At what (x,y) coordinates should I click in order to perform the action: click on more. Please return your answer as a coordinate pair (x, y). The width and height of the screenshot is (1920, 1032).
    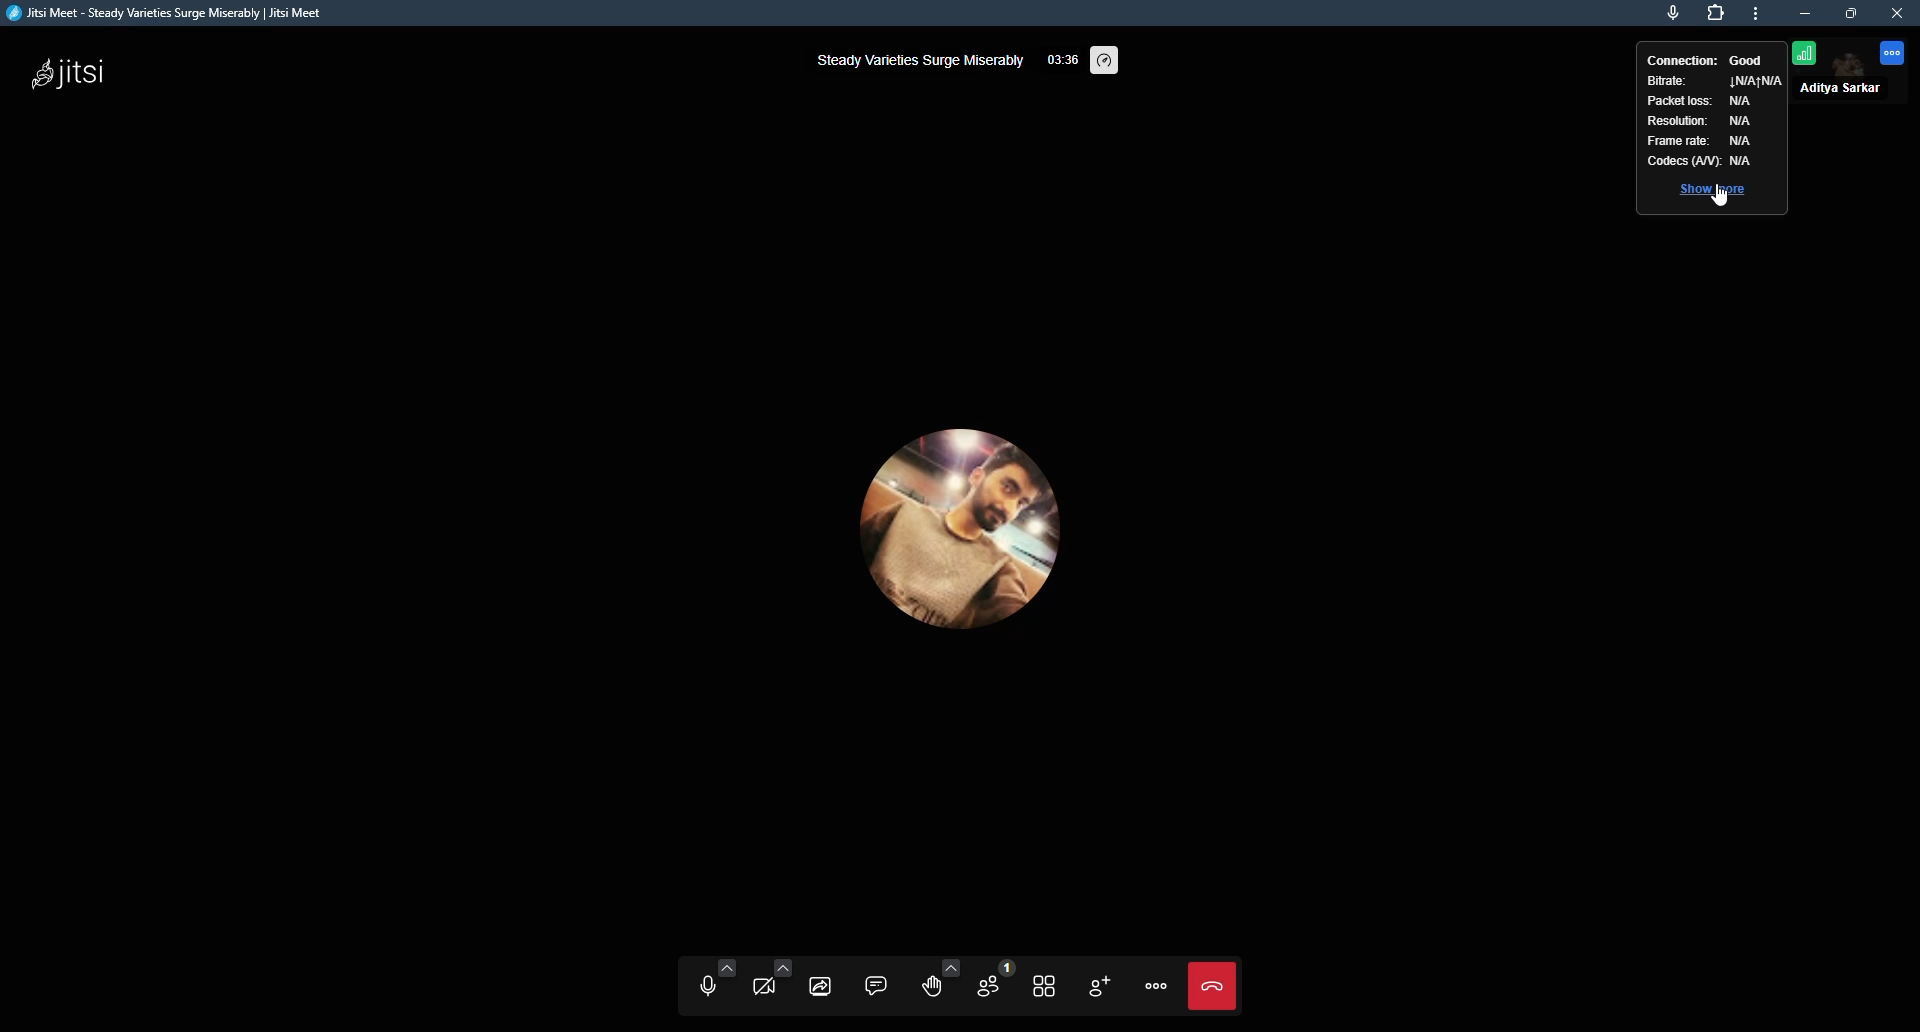
    Looking at the image, I should click on (1758, 13).